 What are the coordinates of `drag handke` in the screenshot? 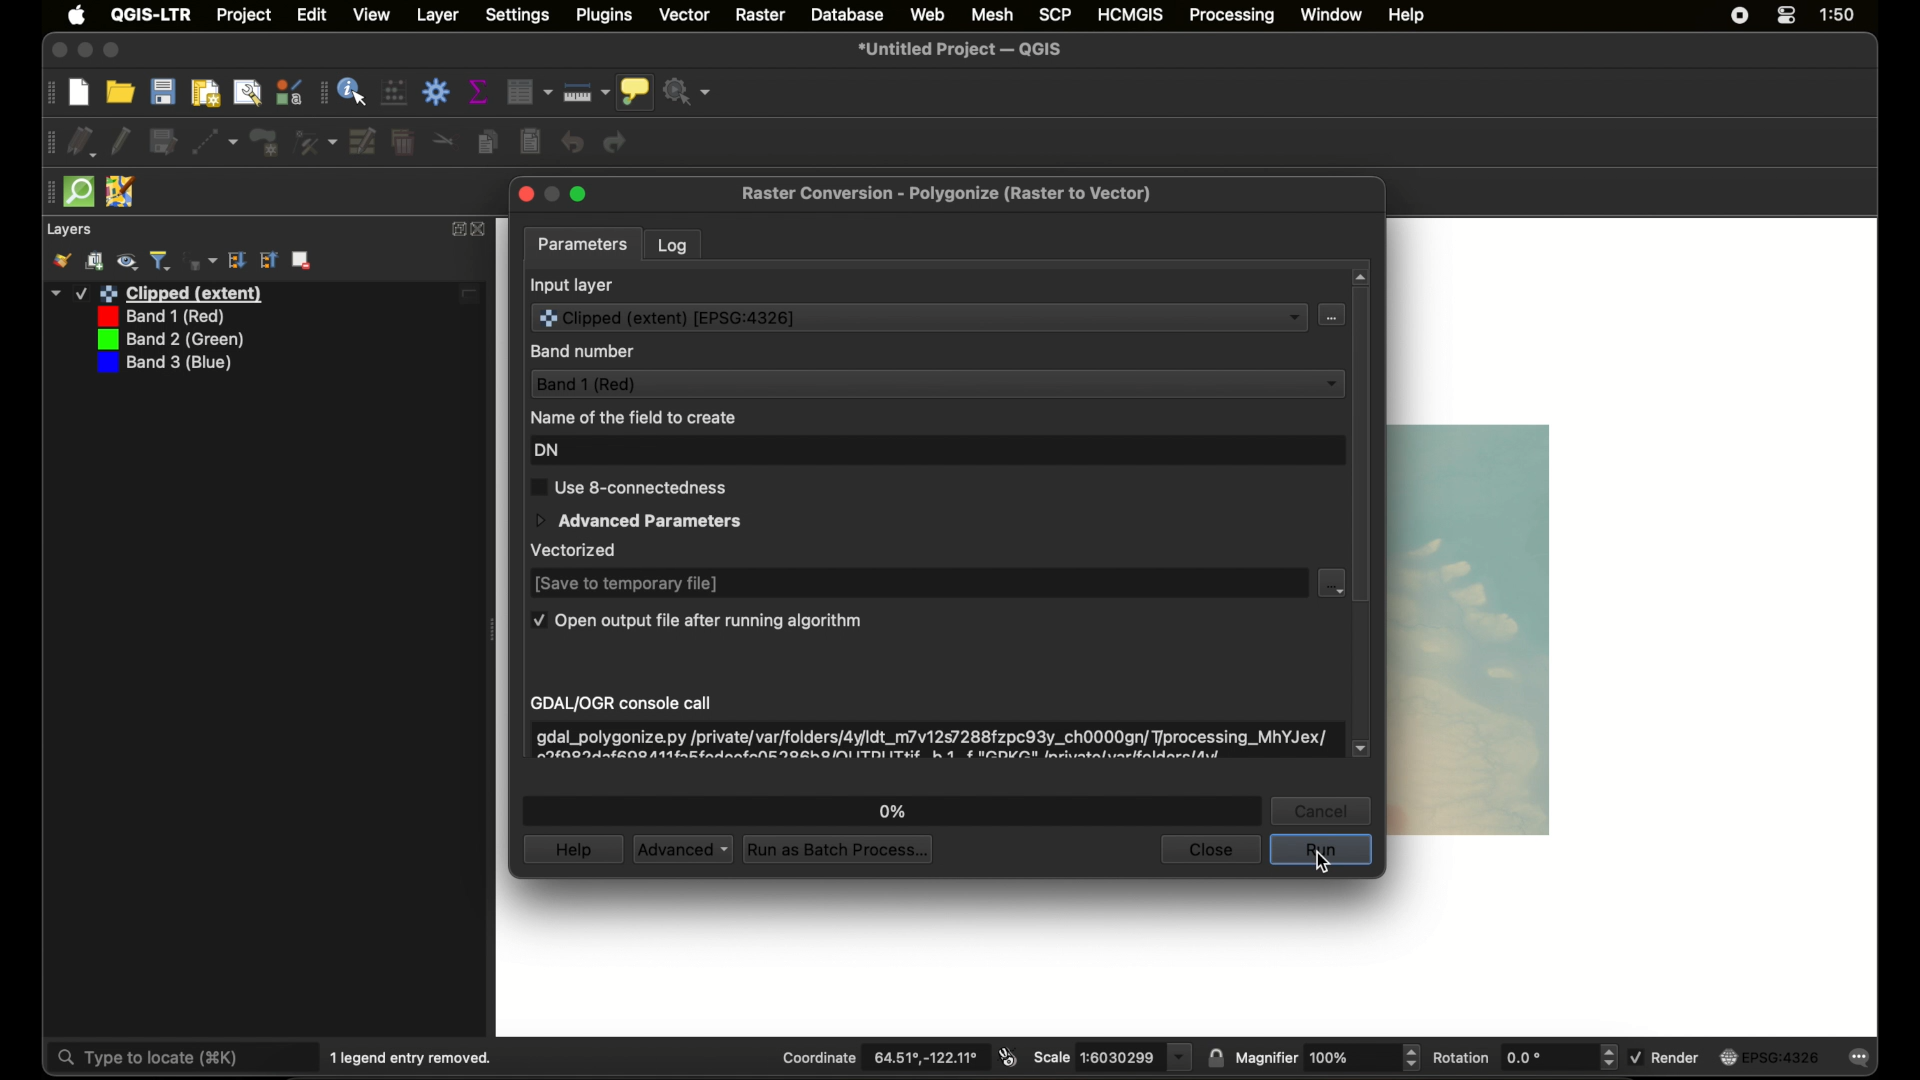 It's located at (49, 142).